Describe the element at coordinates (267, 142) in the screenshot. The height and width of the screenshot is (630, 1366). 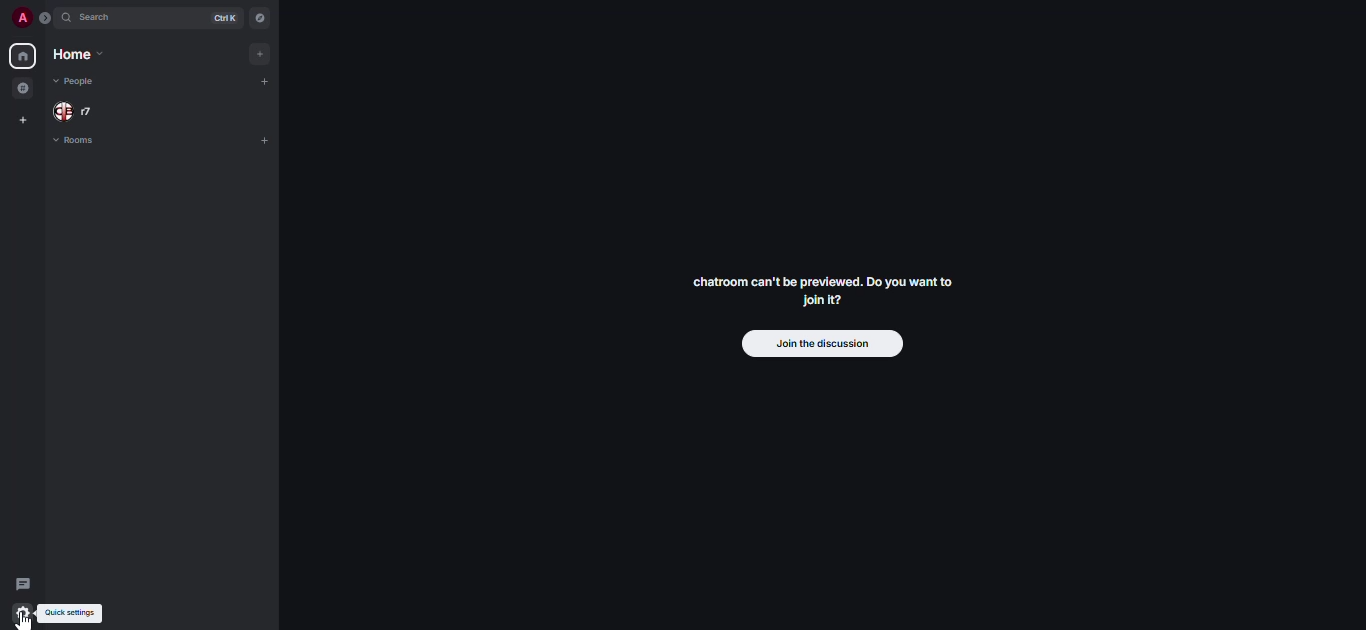
I see `add` at that location.